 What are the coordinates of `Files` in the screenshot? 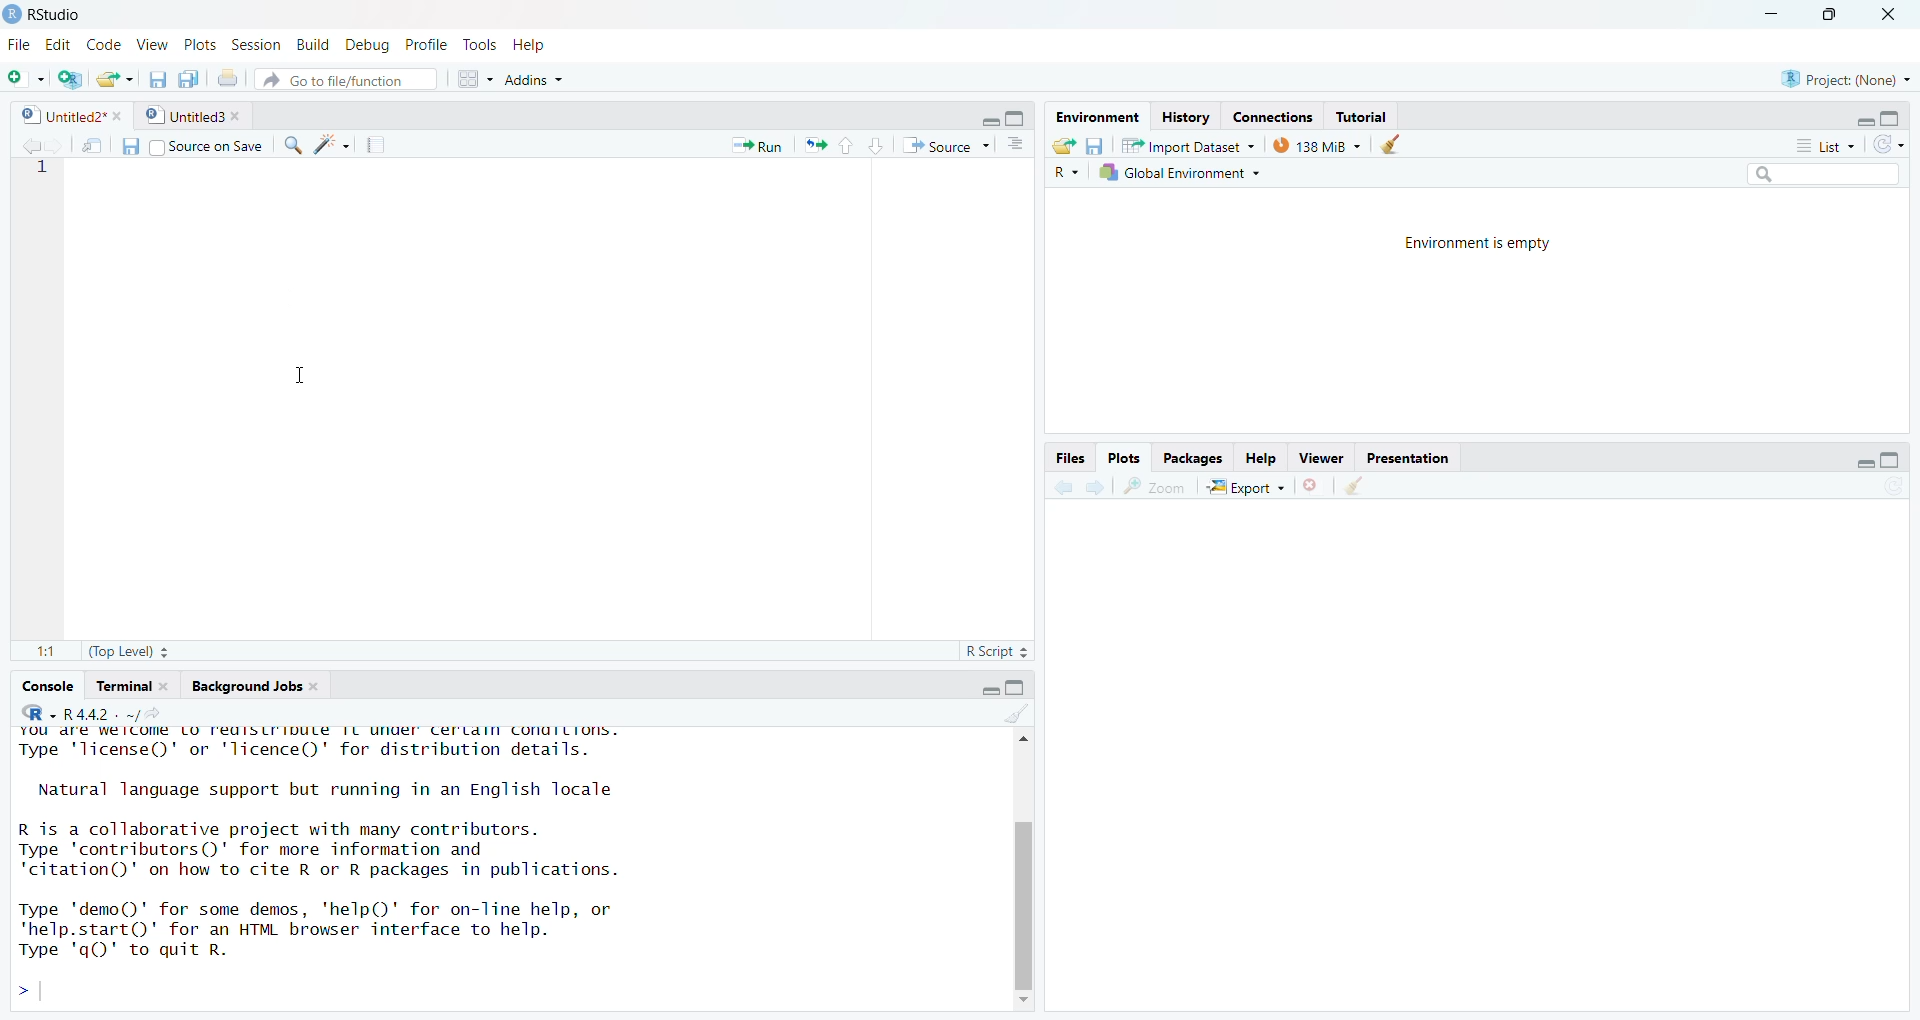 It's located at (1065, 455).